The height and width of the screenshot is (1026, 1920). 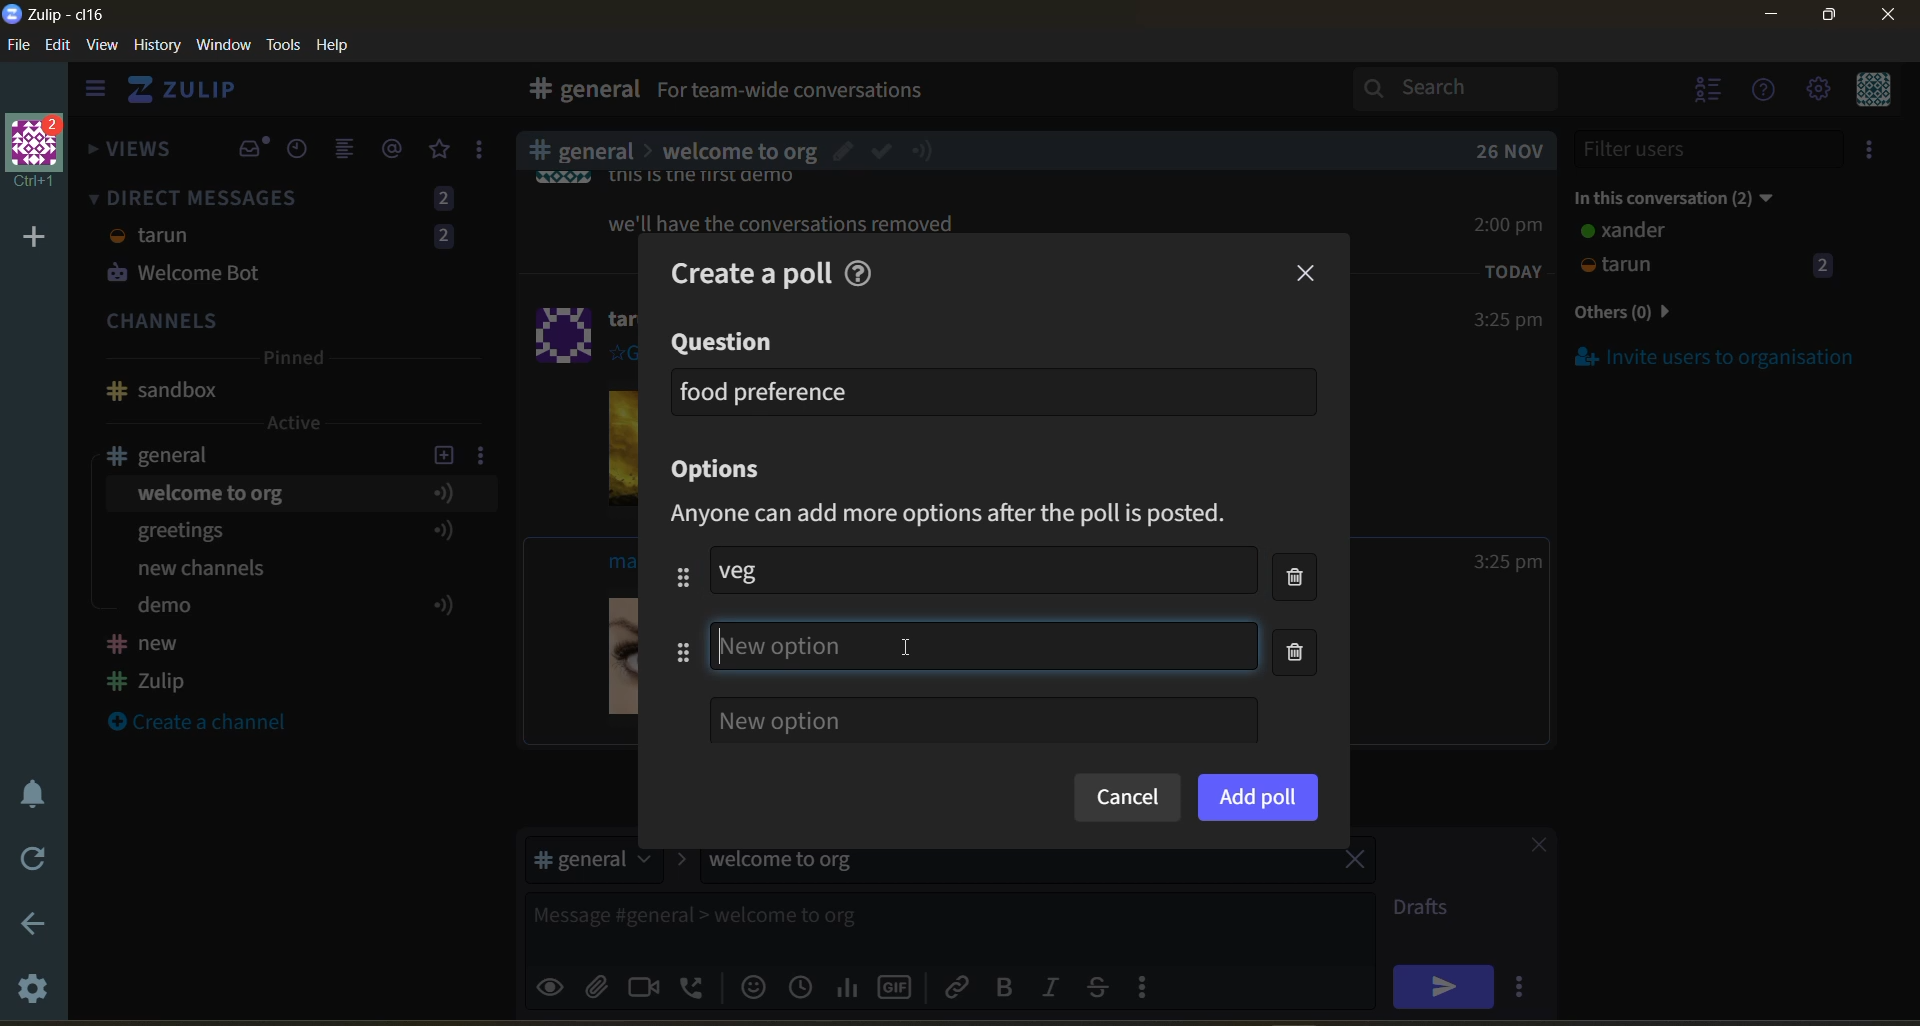 I want to click on metadata, so click(x=967, y=515).